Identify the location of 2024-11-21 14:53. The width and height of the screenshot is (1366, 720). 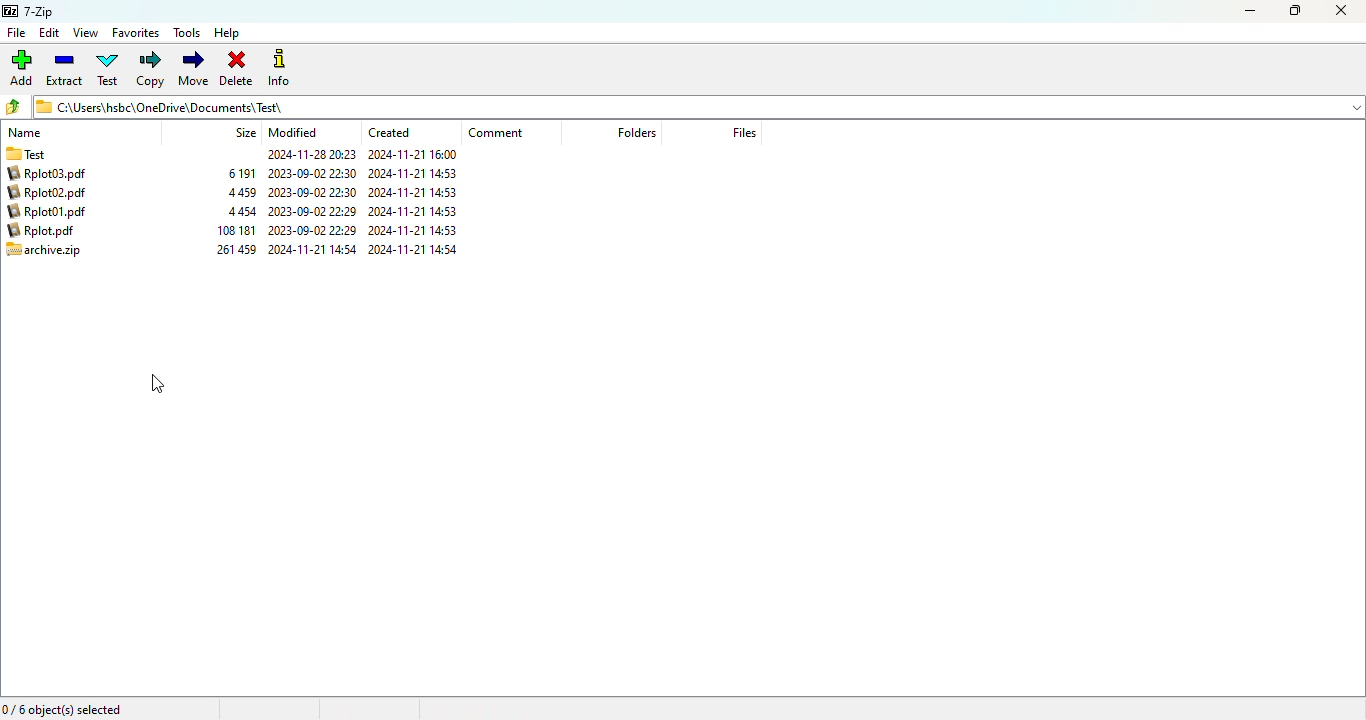
(418, 210).